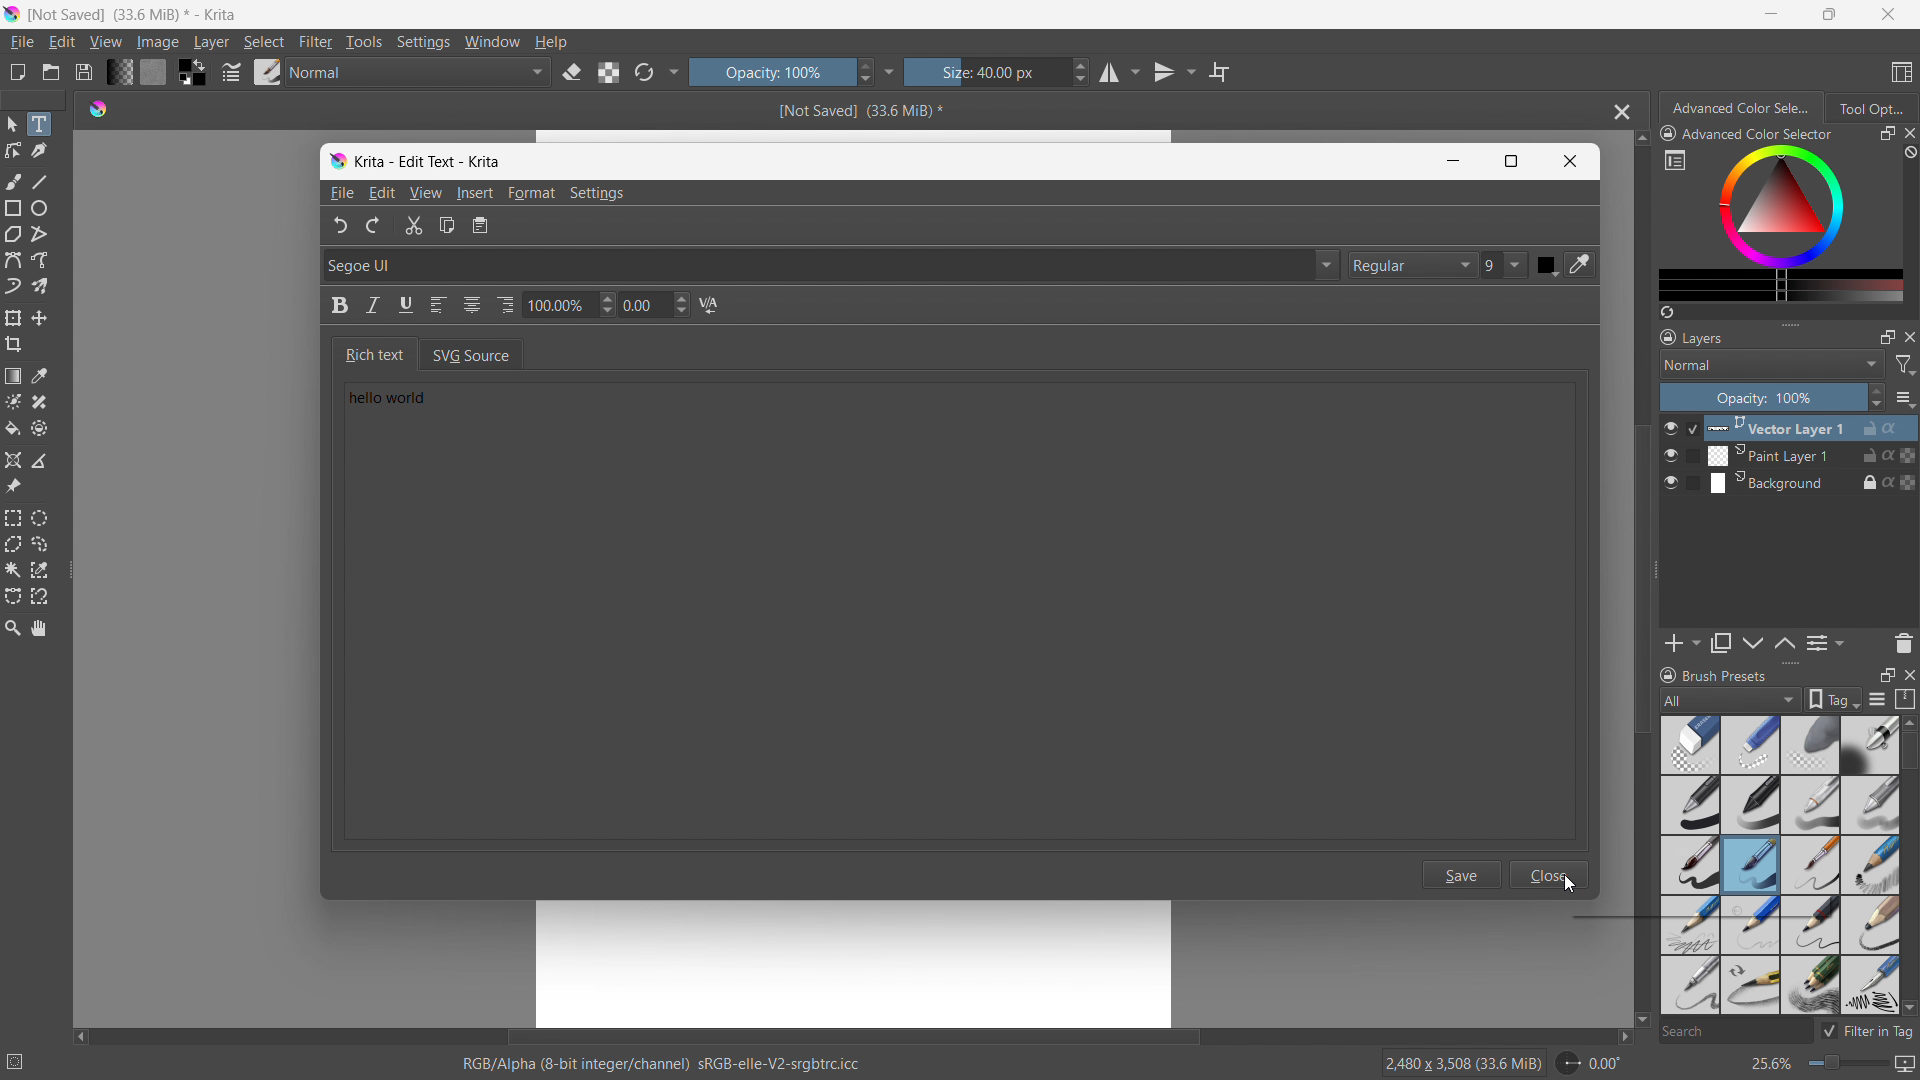  I want to click on resize , so click(1789, 664).